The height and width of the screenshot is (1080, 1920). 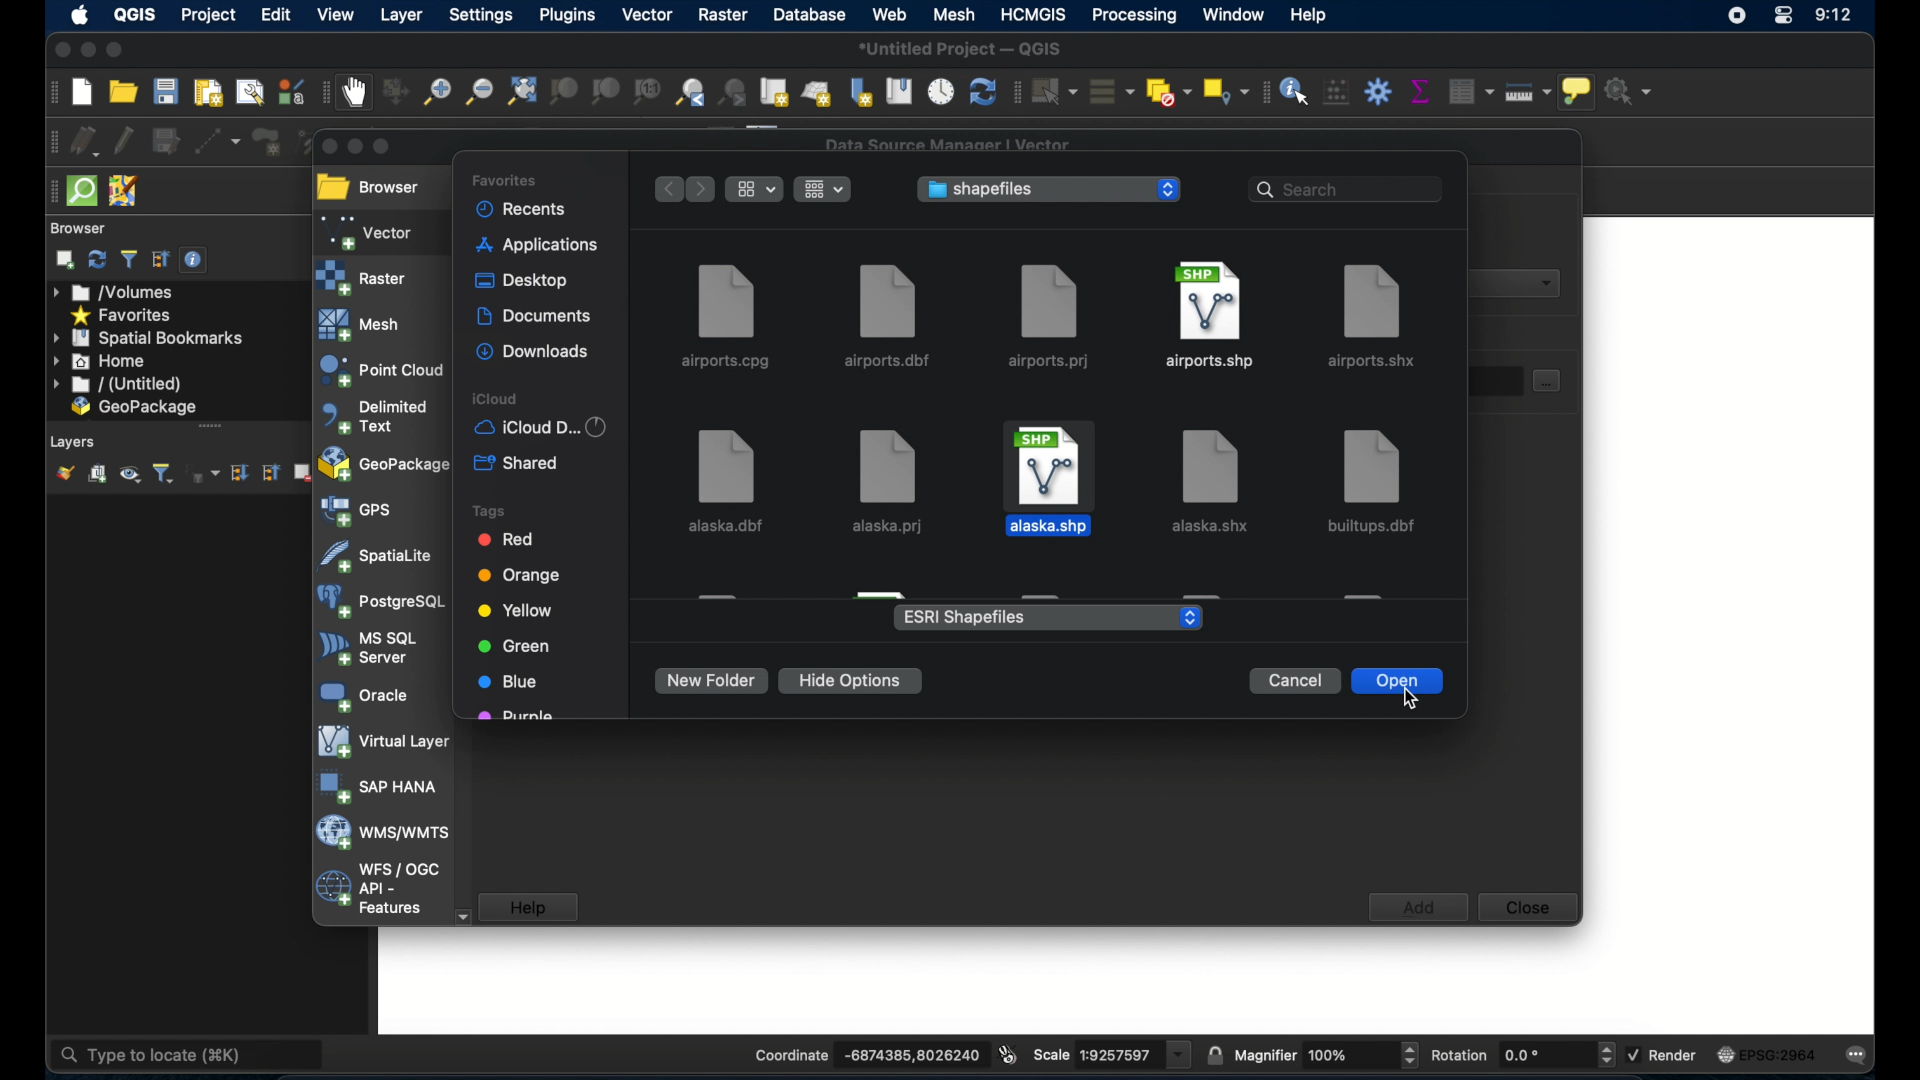 What do you see at coordinates (377, 556) in the screenshot?
I see `spatiallite` at bounding box center [377, 556].